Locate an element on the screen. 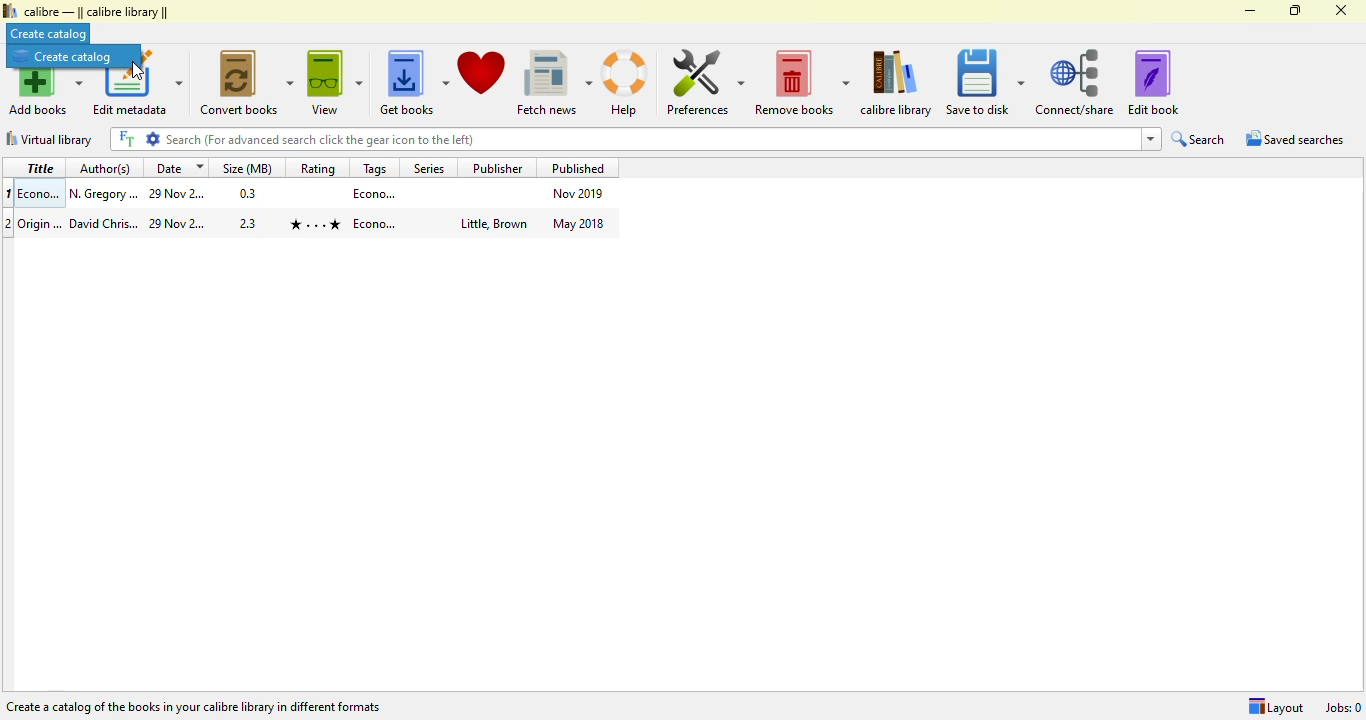 The image size is (1366, 720). calibre library is located at coordinates (897, 82).